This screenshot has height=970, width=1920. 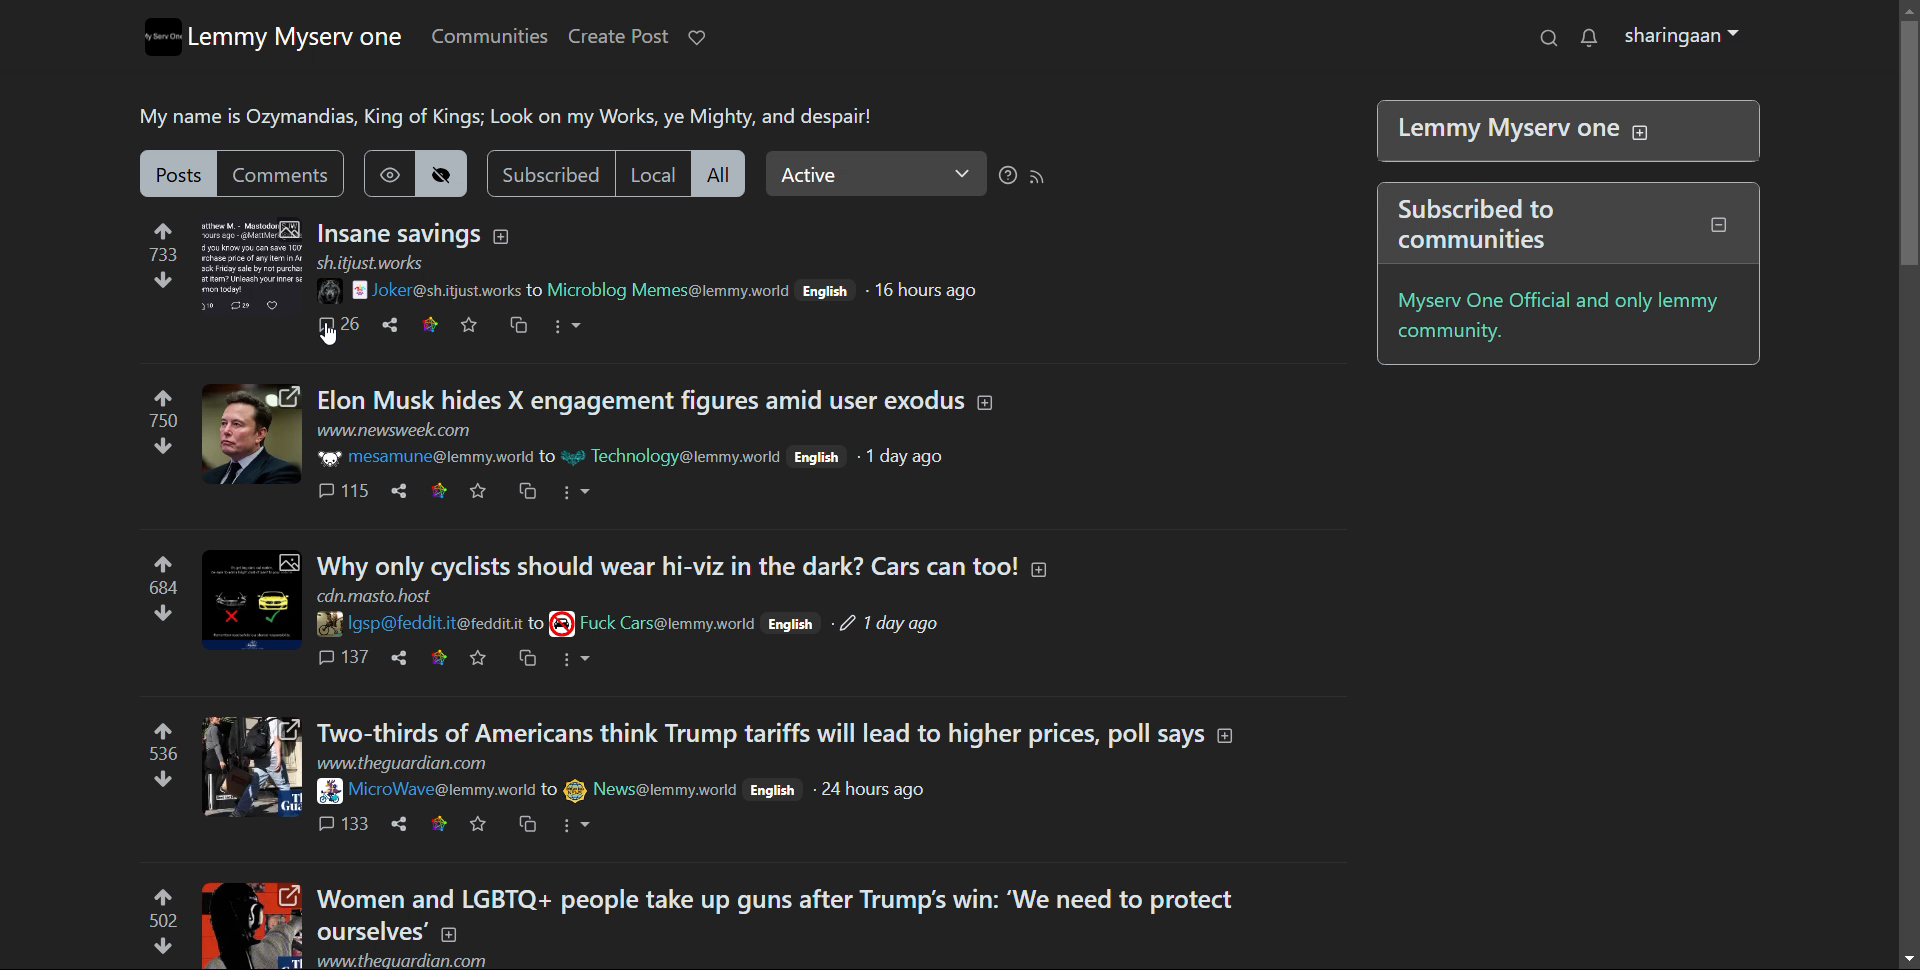 I want to click on community, so click(x=672, y=456).